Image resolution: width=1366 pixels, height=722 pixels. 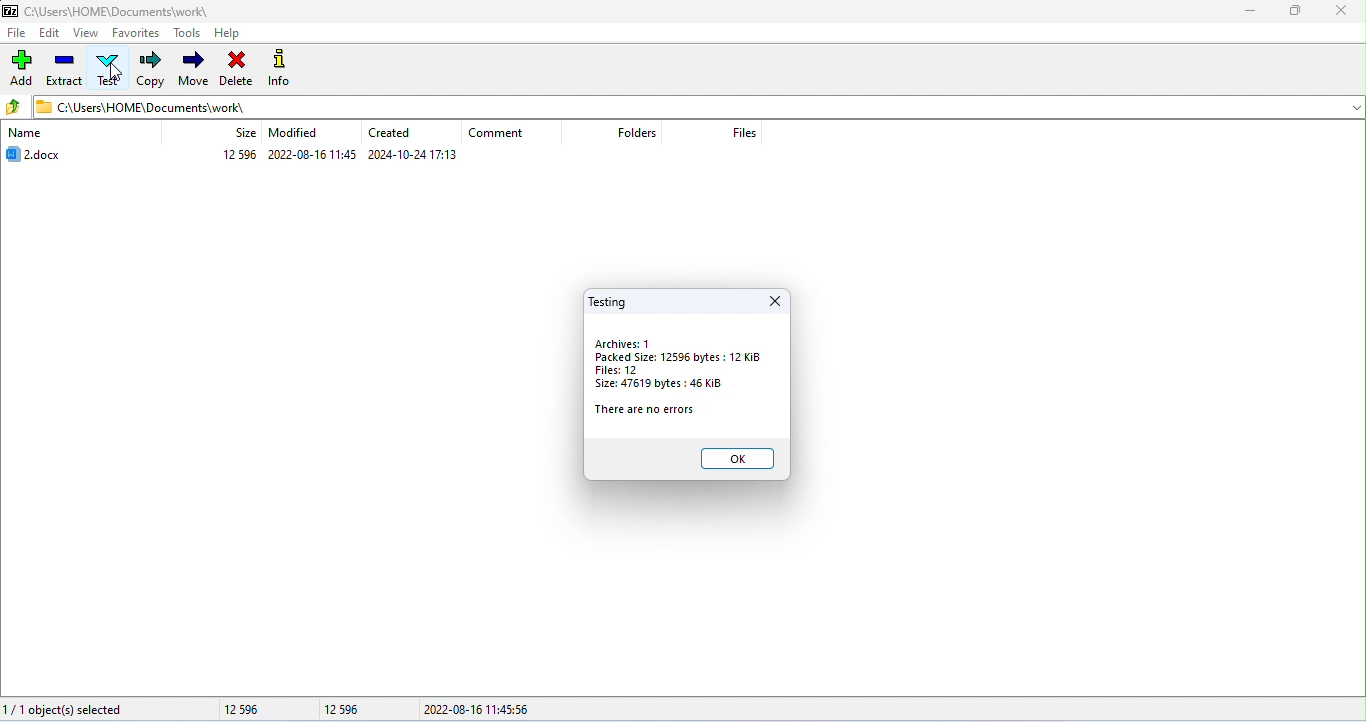 I want to click on 12596, so click(x=342, y=710).